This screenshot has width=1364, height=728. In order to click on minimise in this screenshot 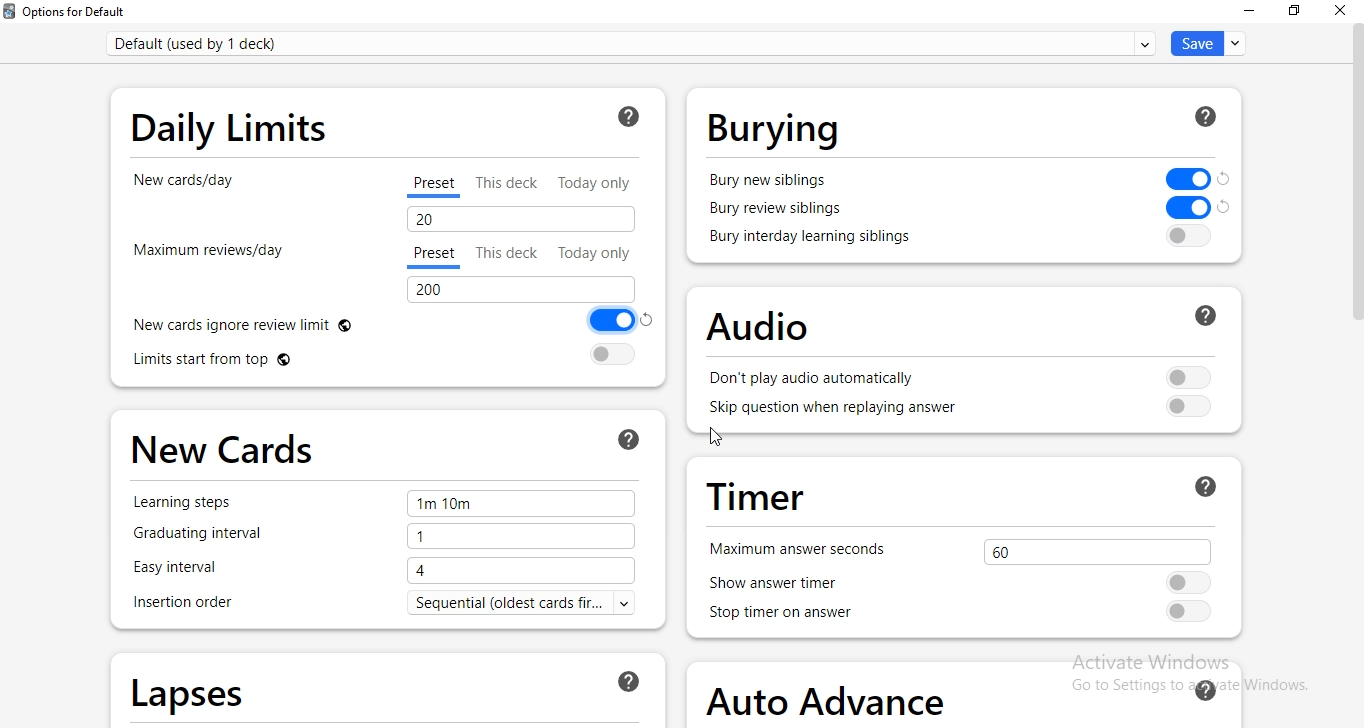, I will do `click(1247, 12)`.